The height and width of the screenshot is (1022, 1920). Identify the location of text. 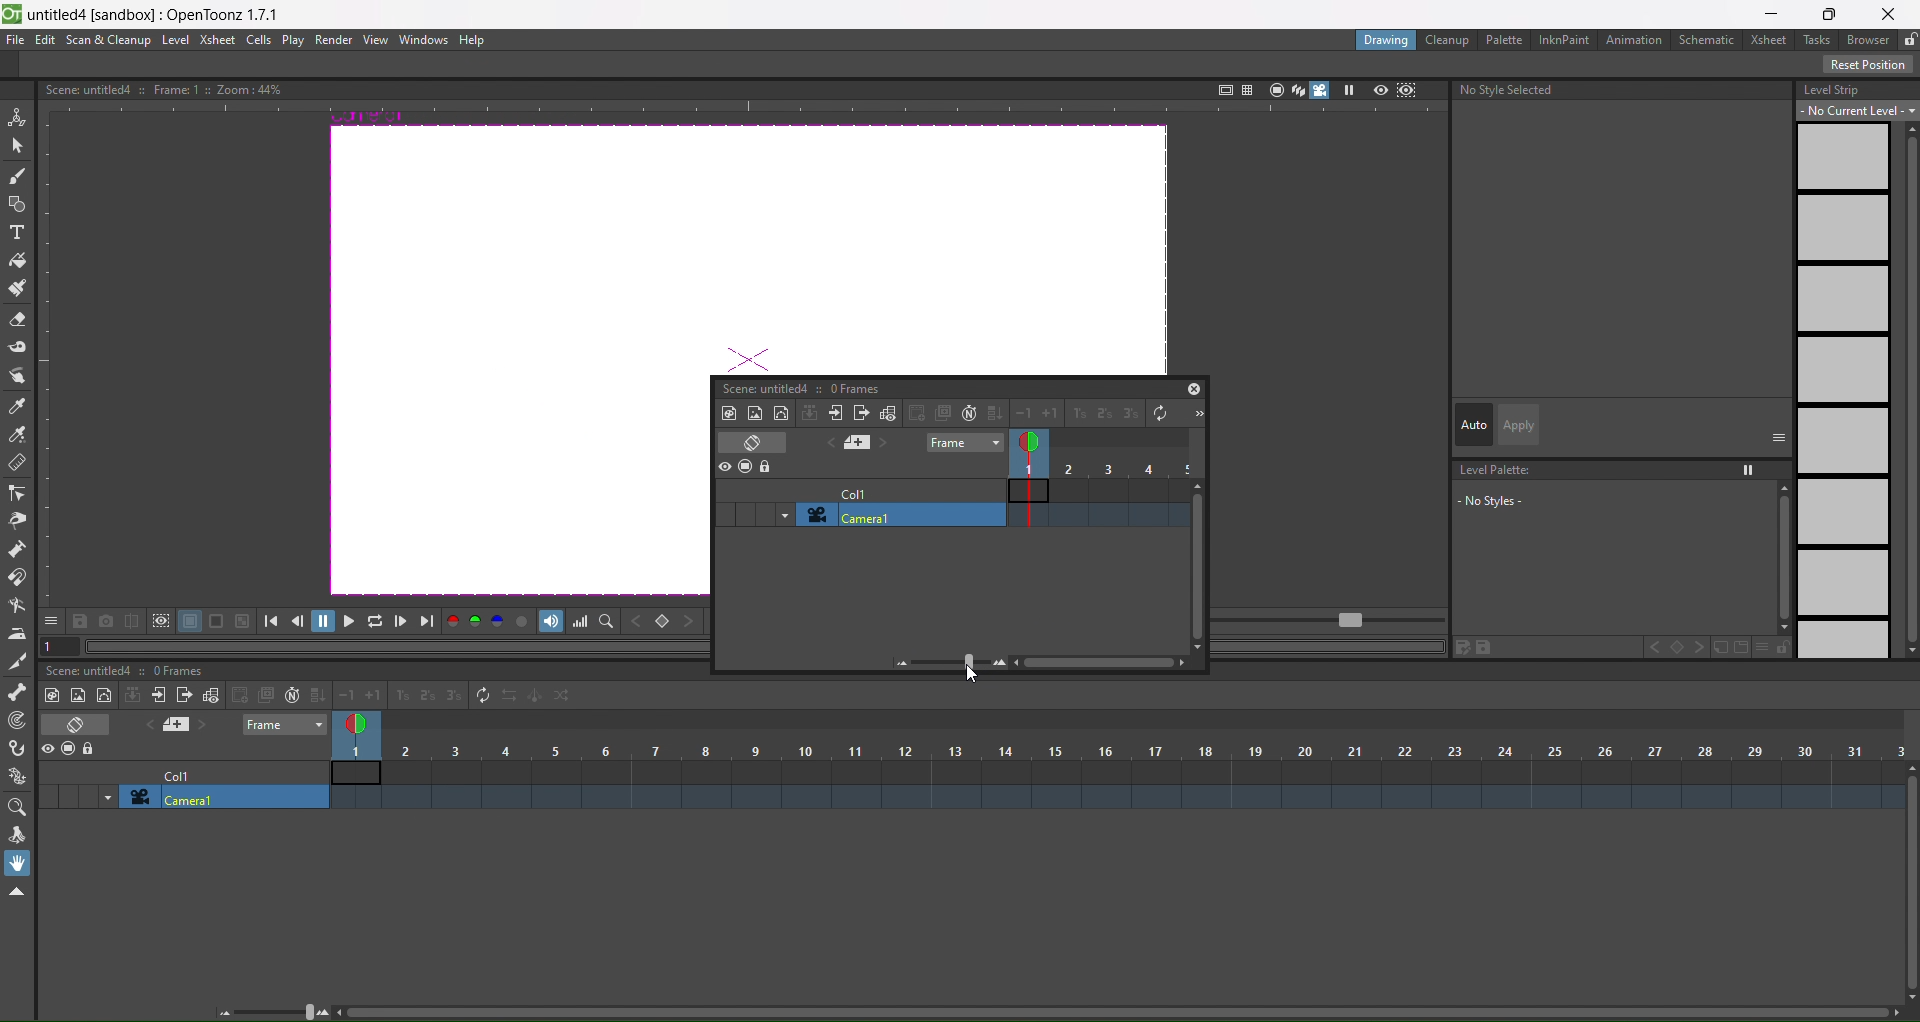
(1510, 90).